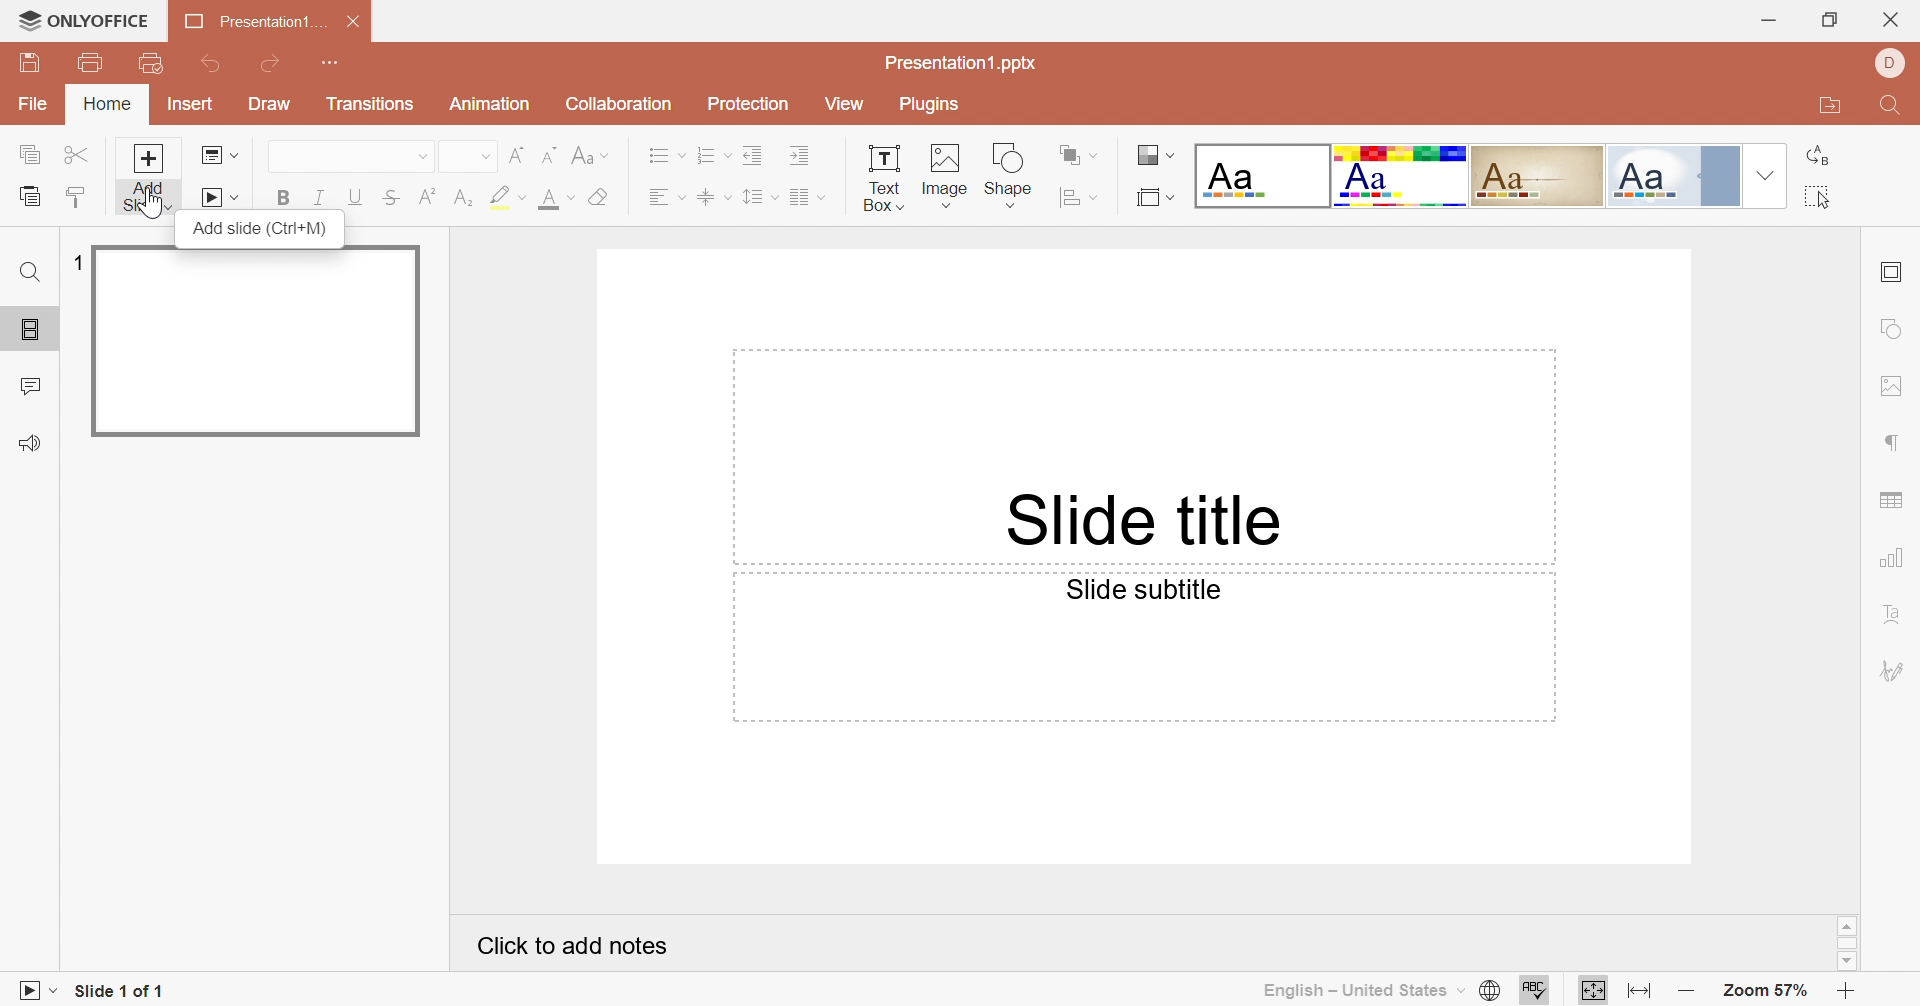 This screenshot has width=1920, height=1006. I want to click on Text Art settings, so click(1895, 613).